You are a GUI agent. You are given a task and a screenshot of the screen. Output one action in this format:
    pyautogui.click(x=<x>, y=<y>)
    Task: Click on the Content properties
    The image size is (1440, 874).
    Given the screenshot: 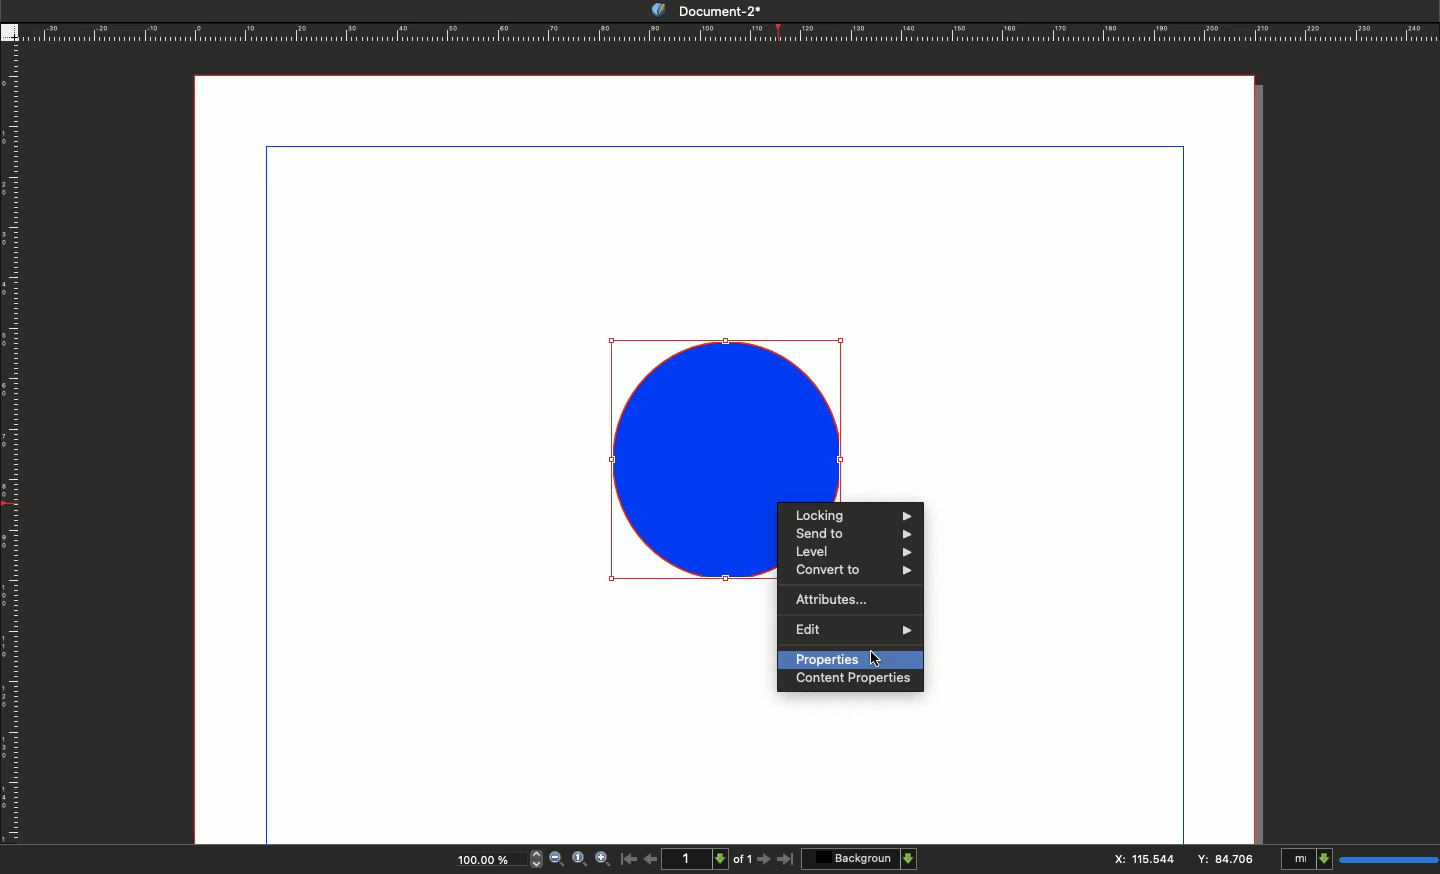 What is the action you would take?
    pyautogui.click(x=854, y=680)
    